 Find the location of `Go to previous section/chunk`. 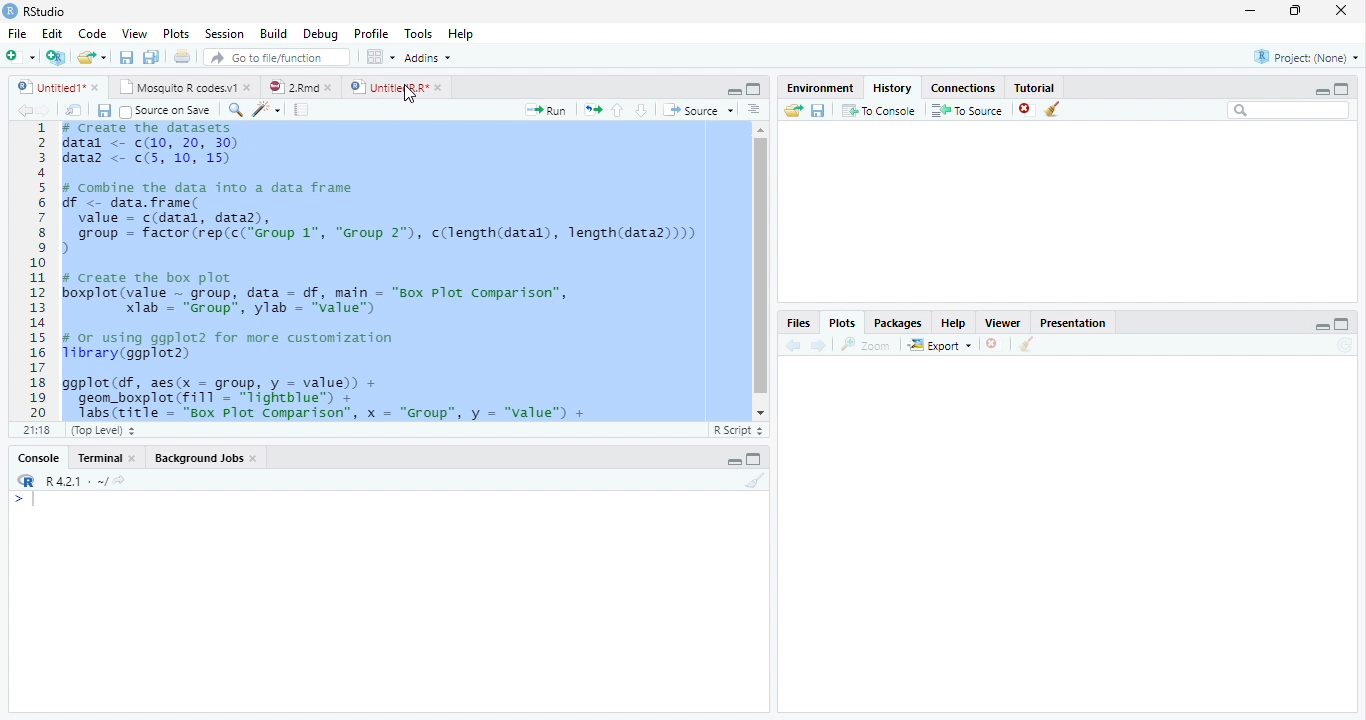

Go to previous section/chunk is located at coordinates (617, 110).